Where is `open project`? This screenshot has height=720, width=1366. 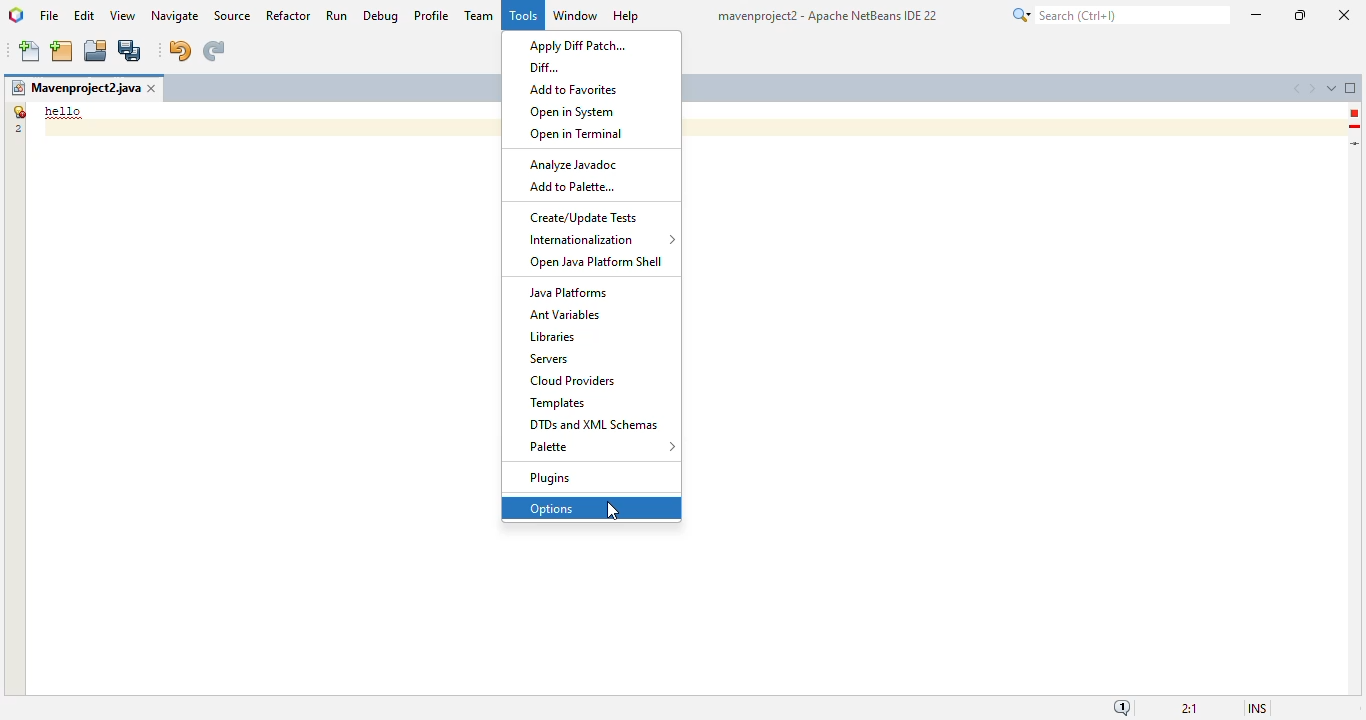
open project is located at coordinates (96, 51).